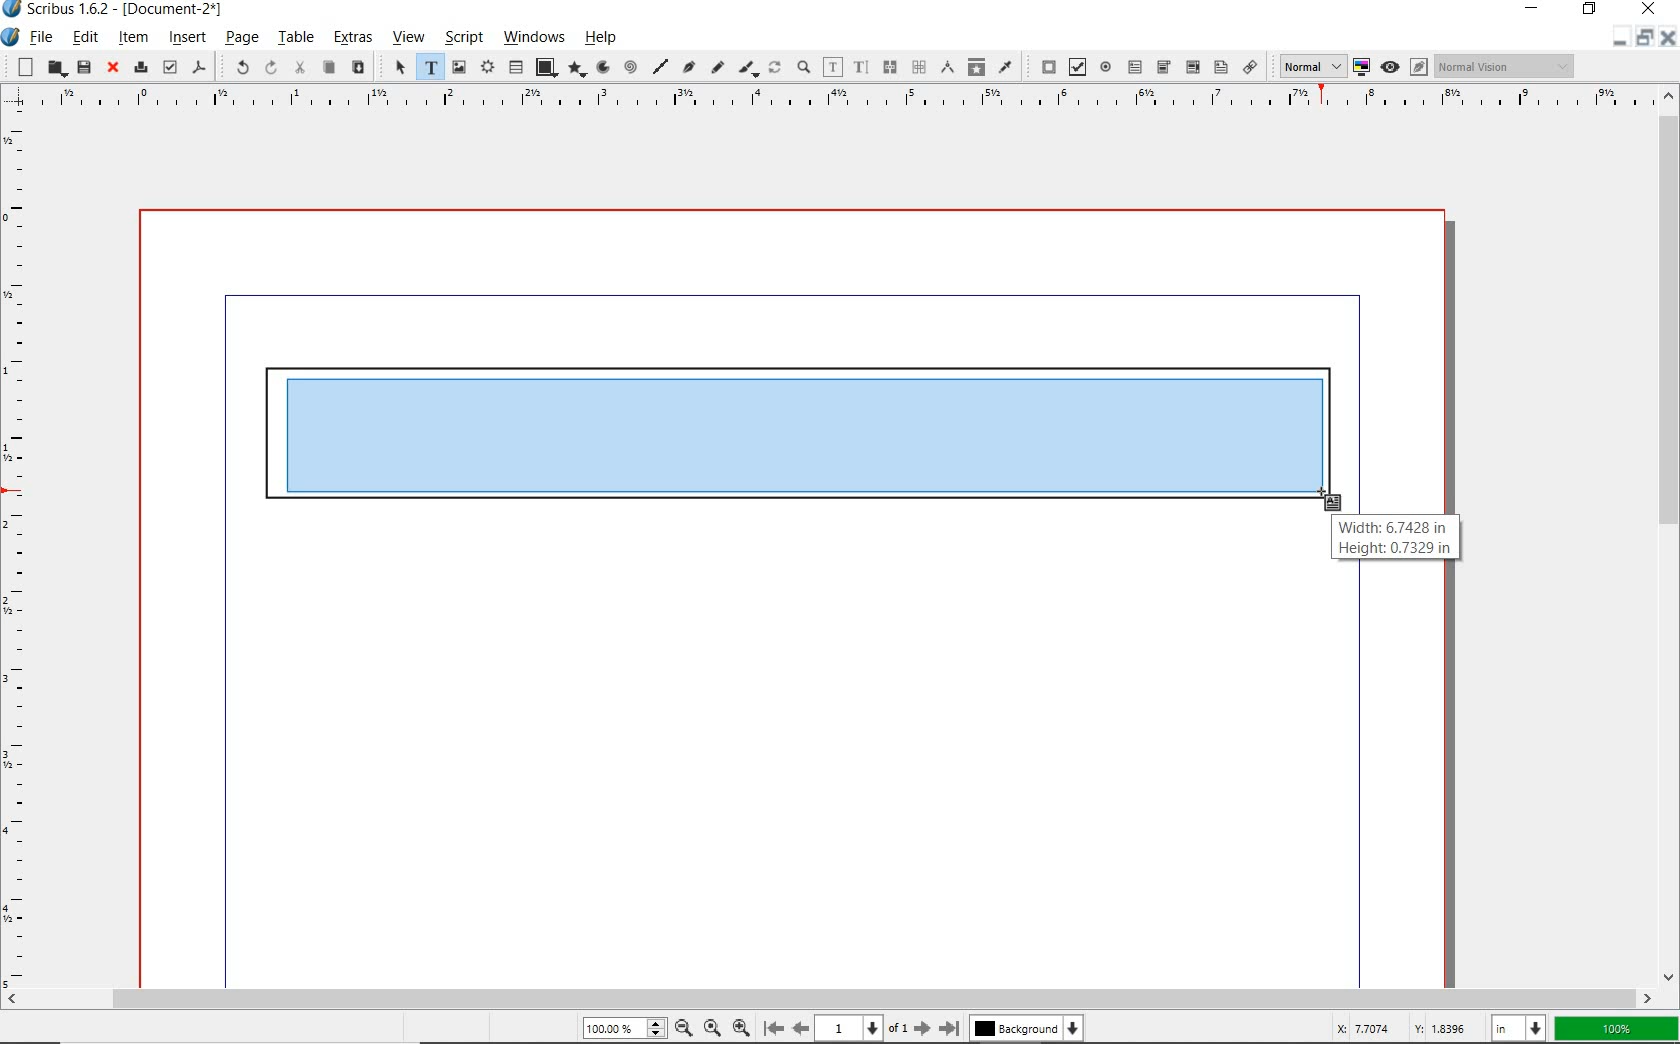  Describe the element at coordinates (774, 66) in the screenshot. I see `rotate item` at that location.